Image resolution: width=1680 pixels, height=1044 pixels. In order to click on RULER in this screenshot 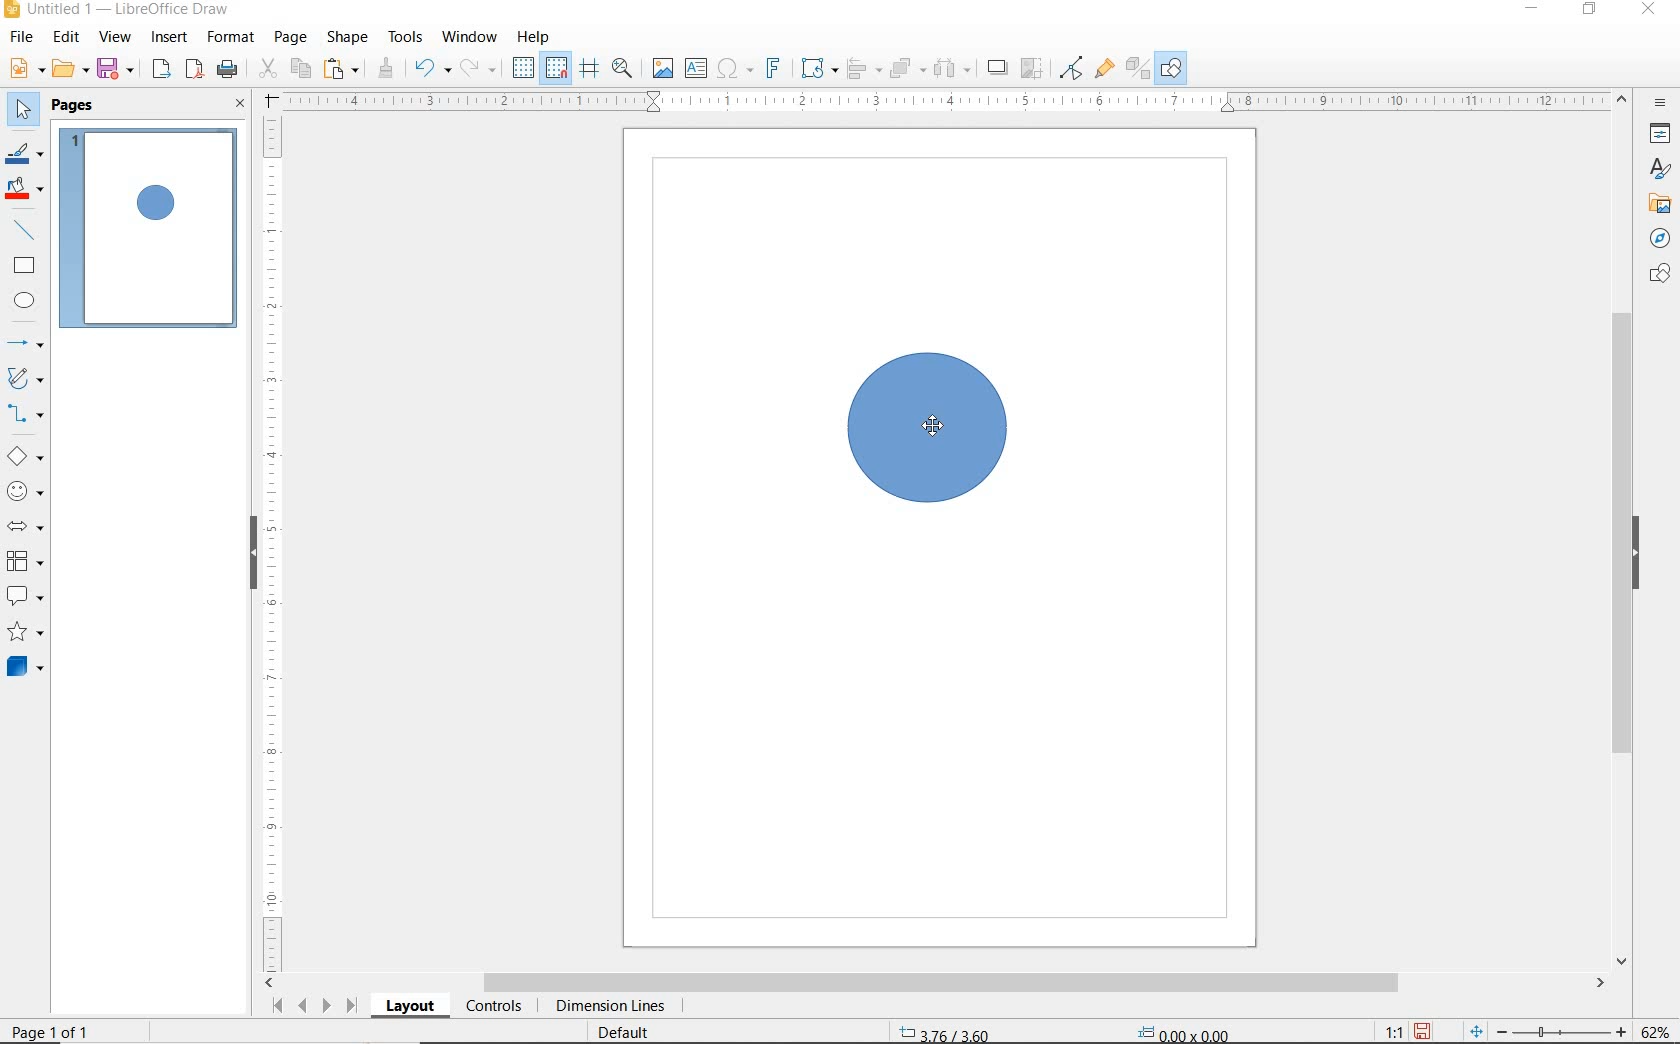, I will do `click(942, 99)`.